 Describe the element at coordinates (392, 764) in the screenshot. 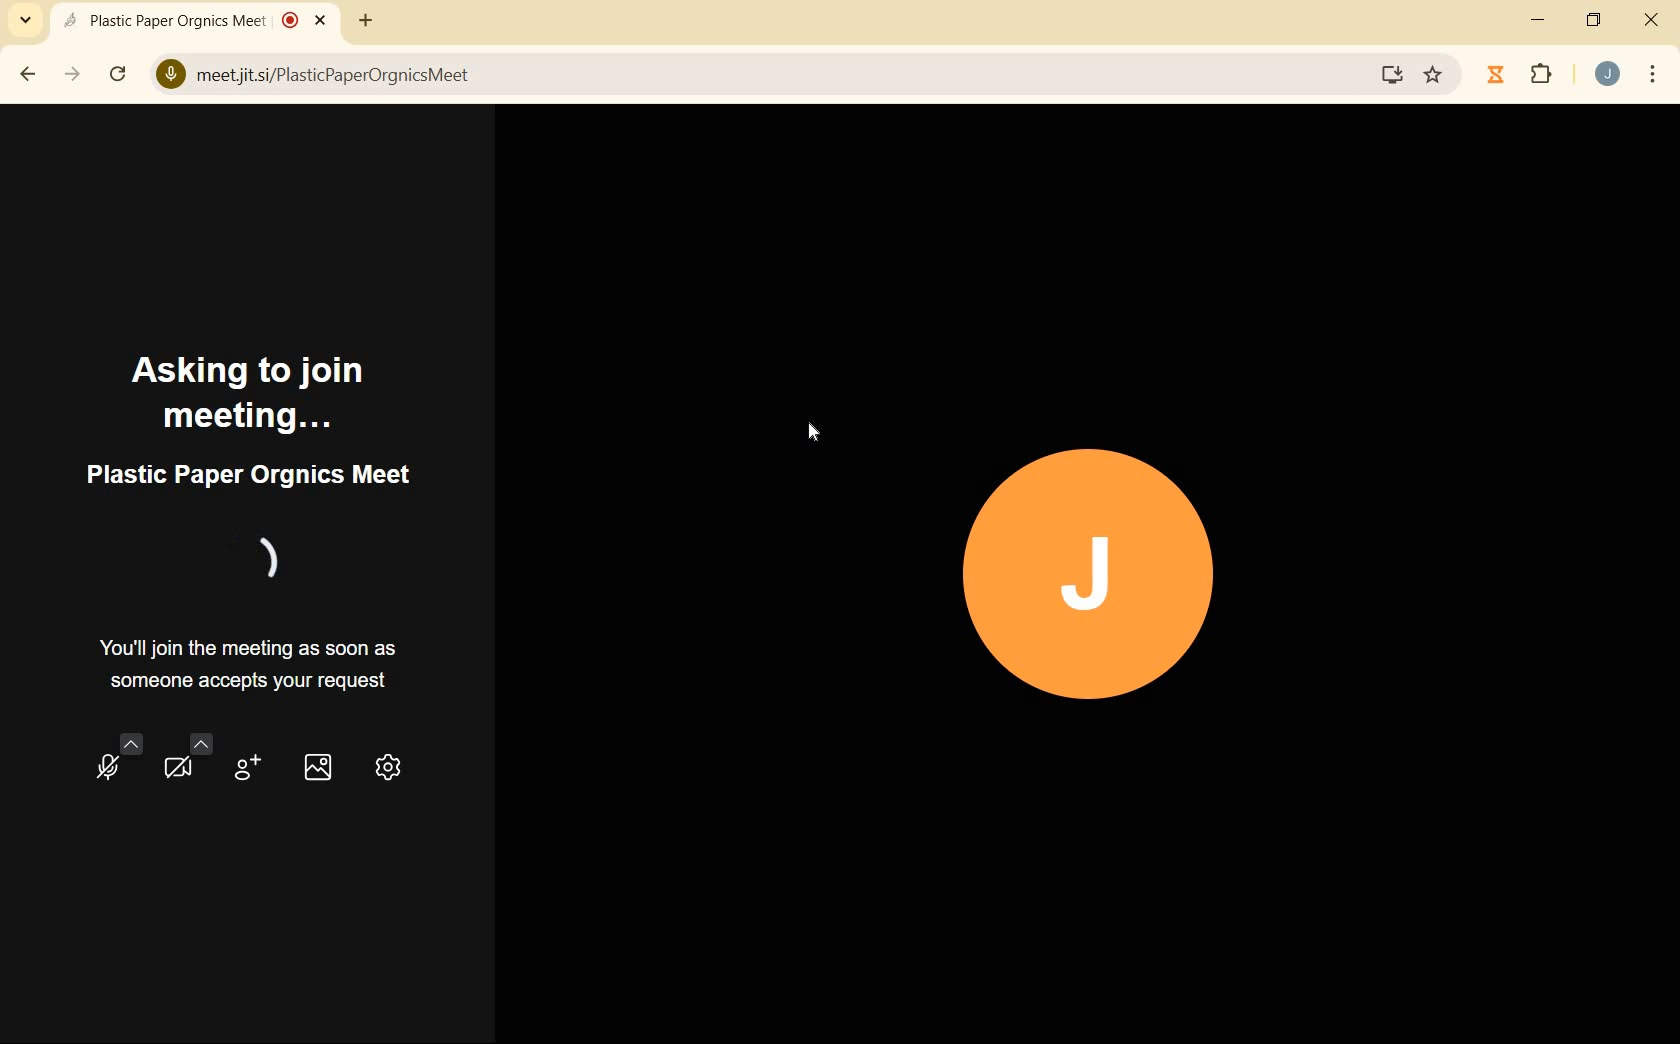

I see `settings` at that location.